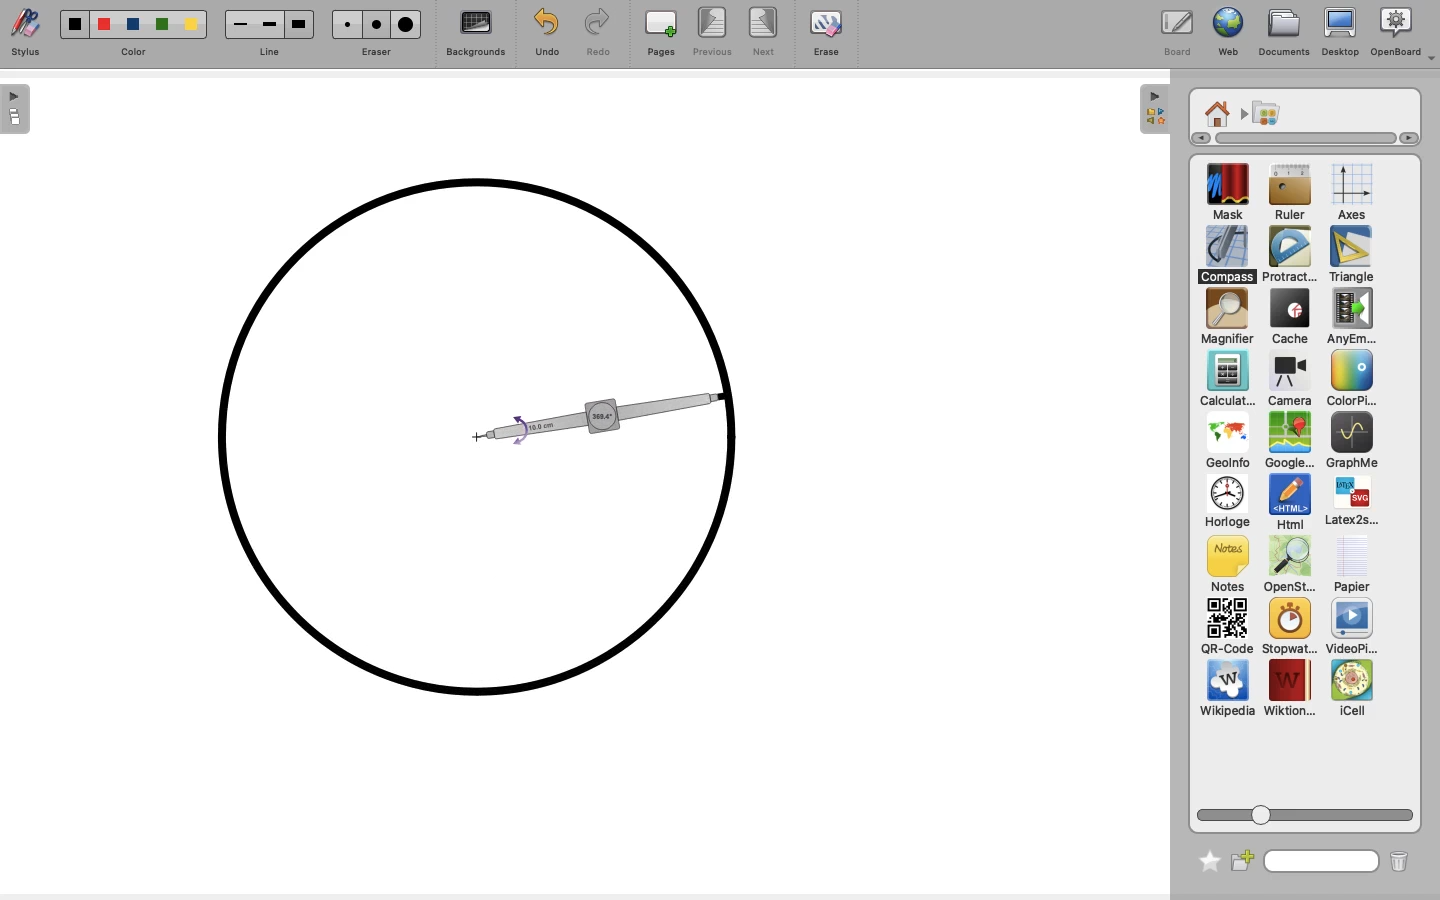 This screenshot has width=1440, height=900. What do you see at coordinates (766, 33) in the screenshot?
I see `Next` at bounding box center [766, 33].